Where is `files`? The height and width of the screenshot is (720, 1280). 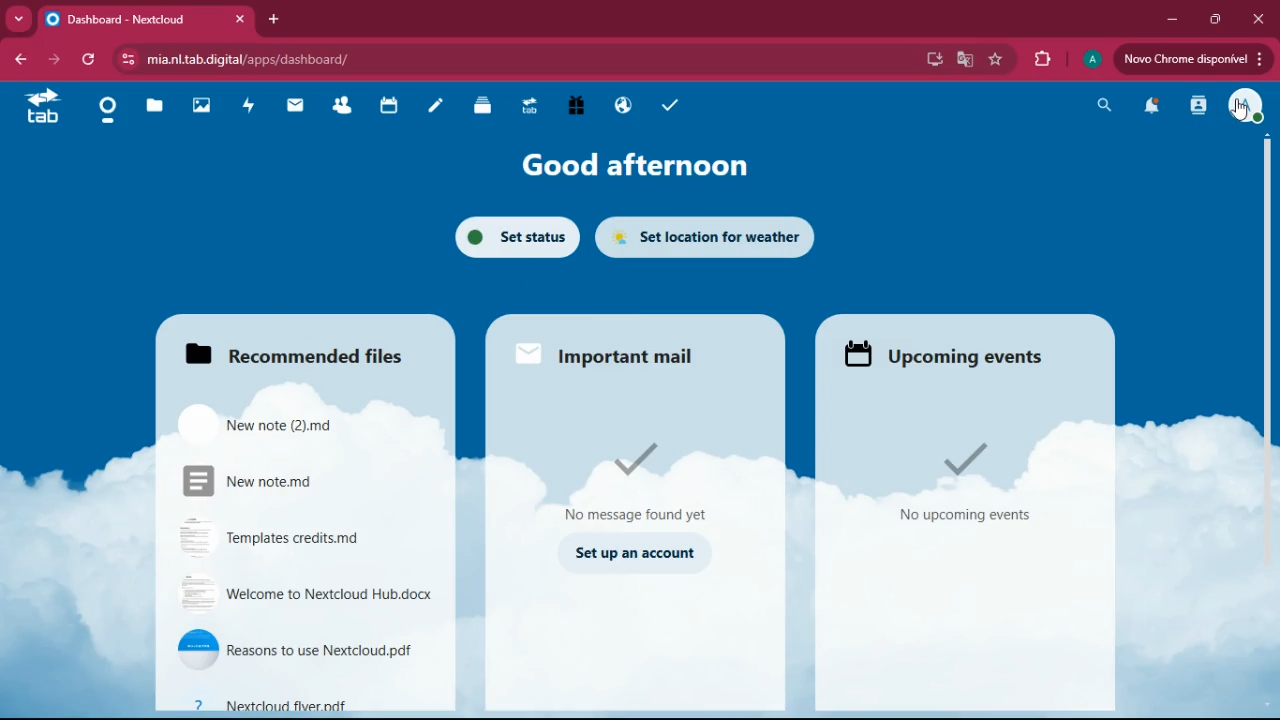 files is located at coordinates (484, 108).